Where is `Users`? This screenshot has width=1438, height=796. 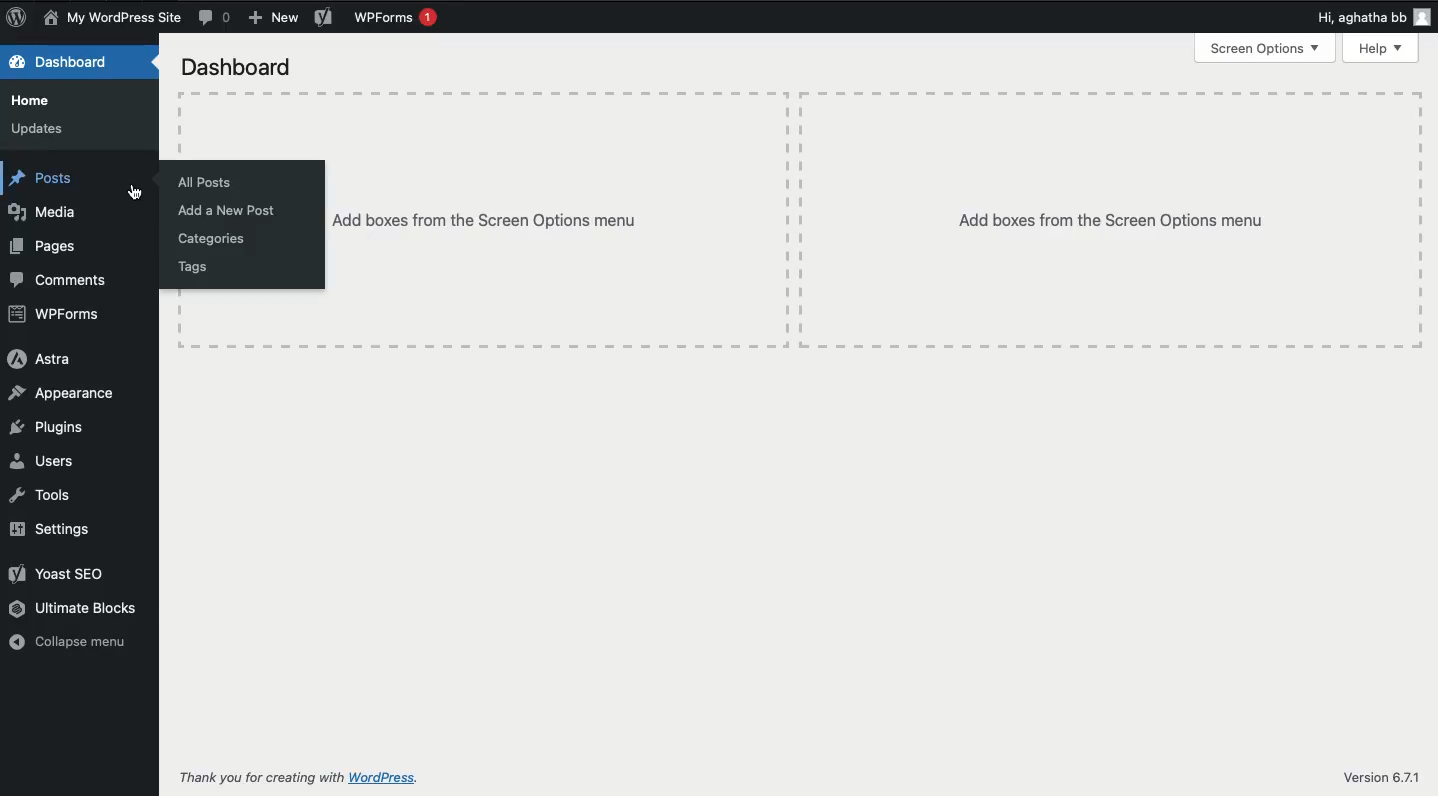
Users is located at coordinates (43, 461).